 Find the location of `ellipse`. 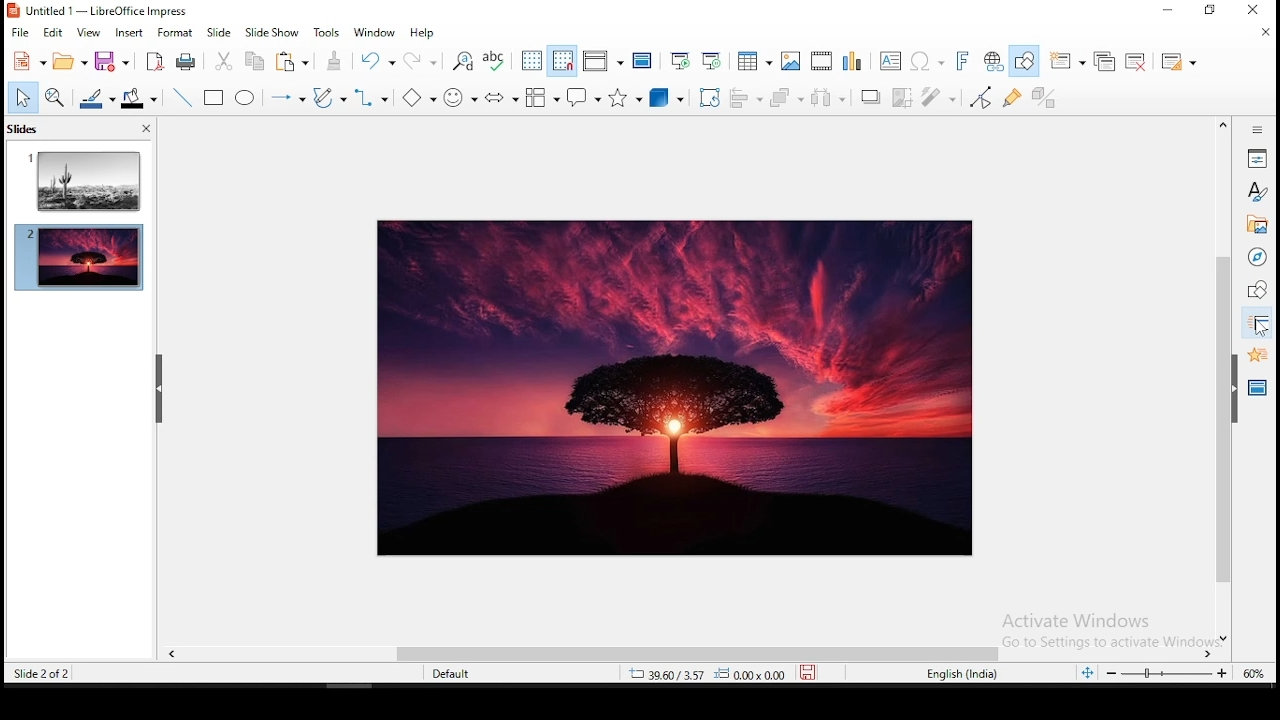

ellipse is located at coordinates (247, 99).